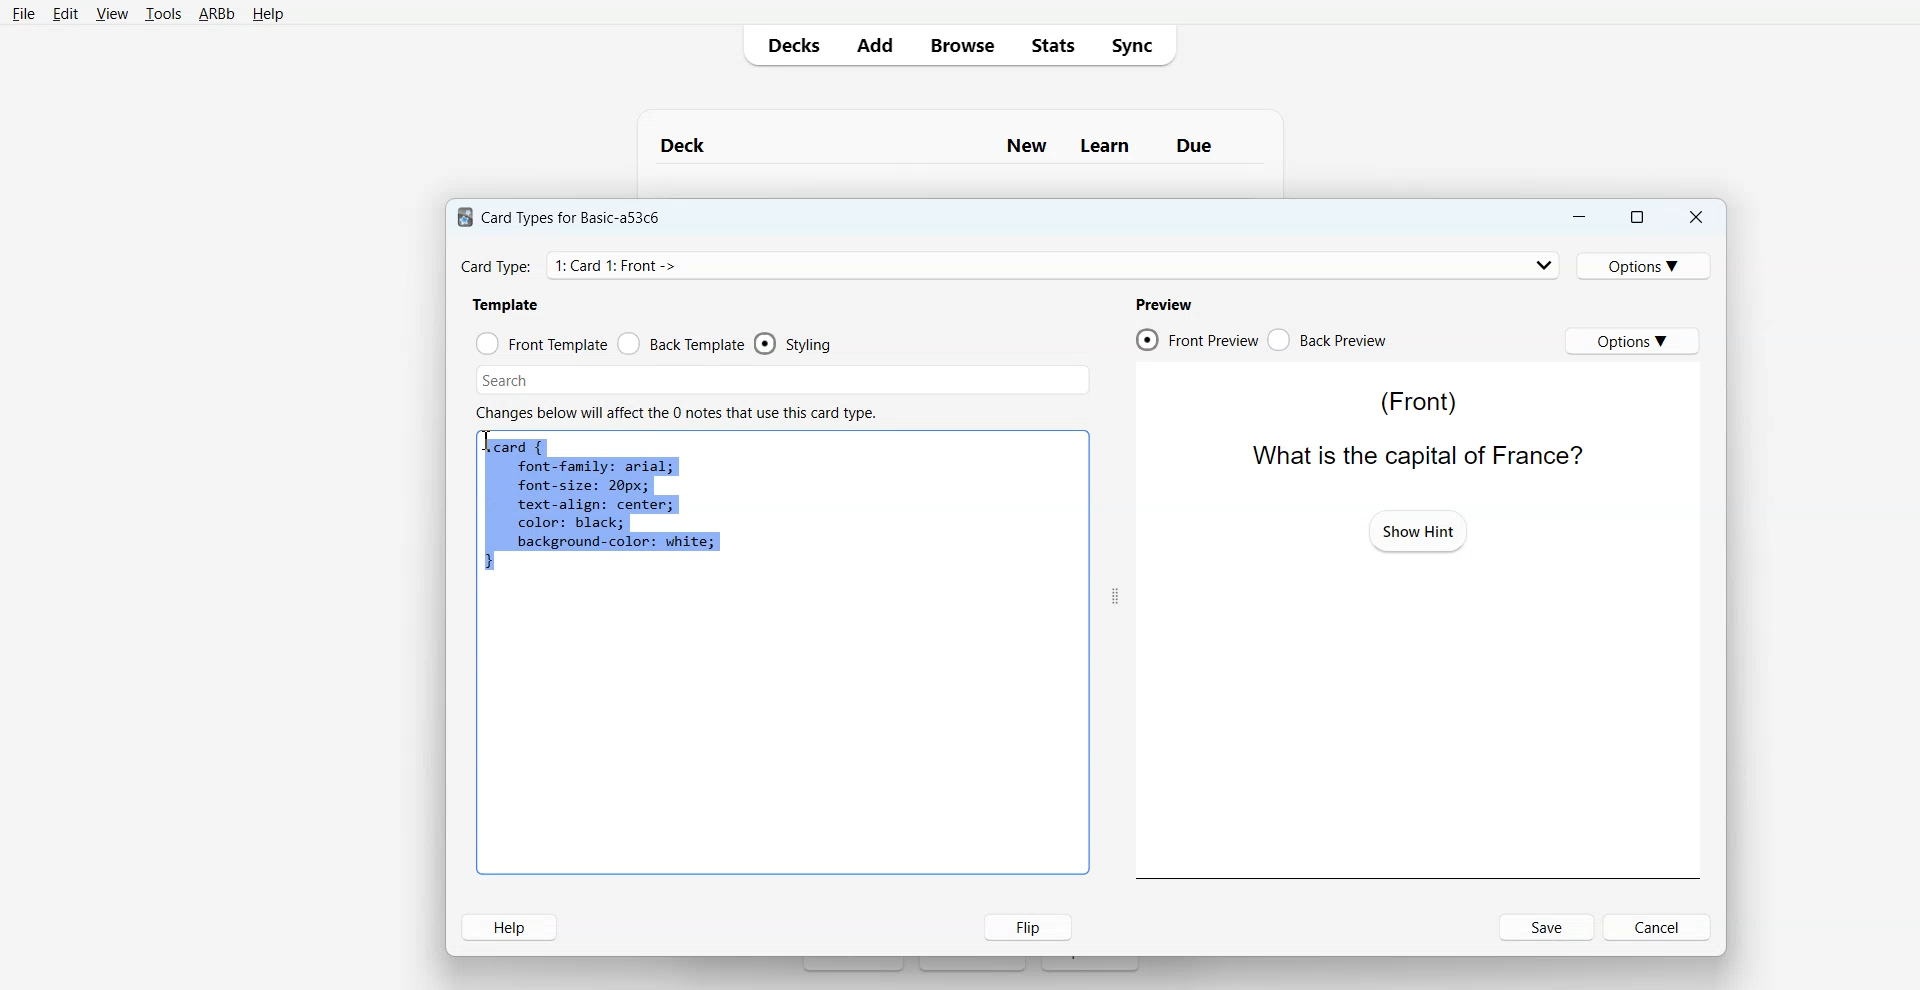  Describe the element at coordinates (268, 15) in the screenshot. I see `Help` at that location.